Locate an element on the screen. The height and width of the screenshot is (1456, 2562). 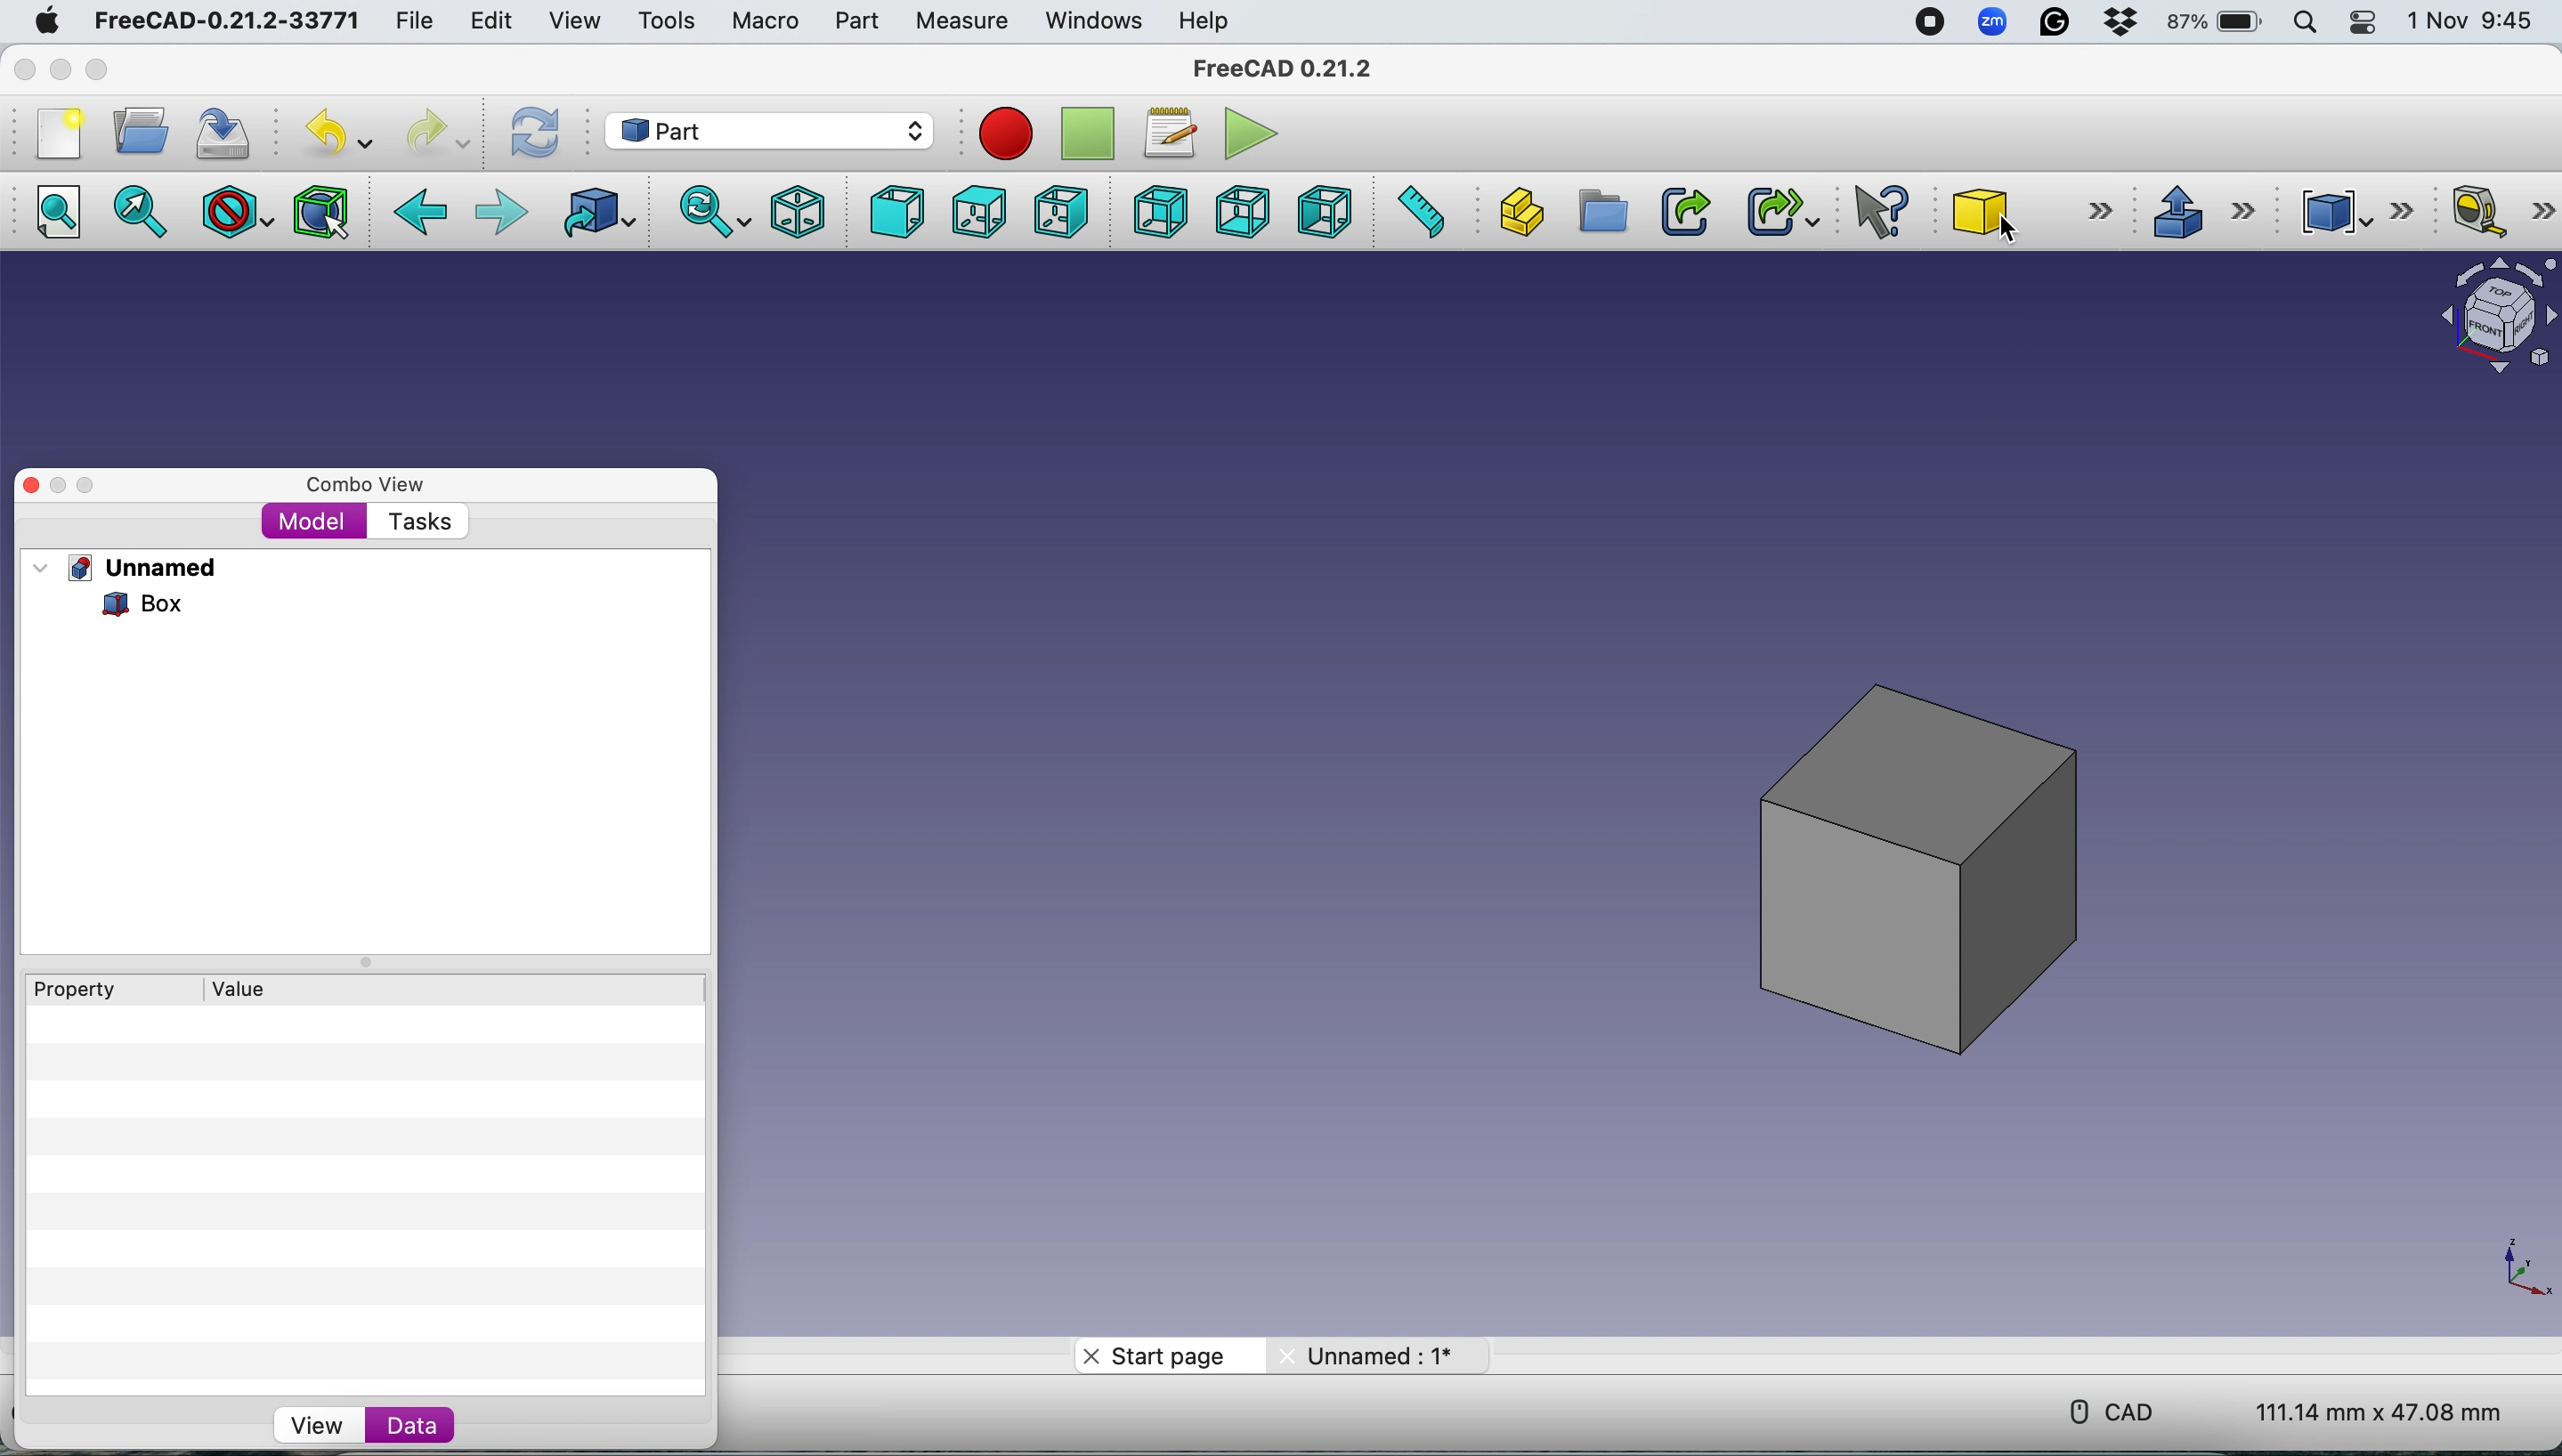
box is located at coordinates (1924, 865).